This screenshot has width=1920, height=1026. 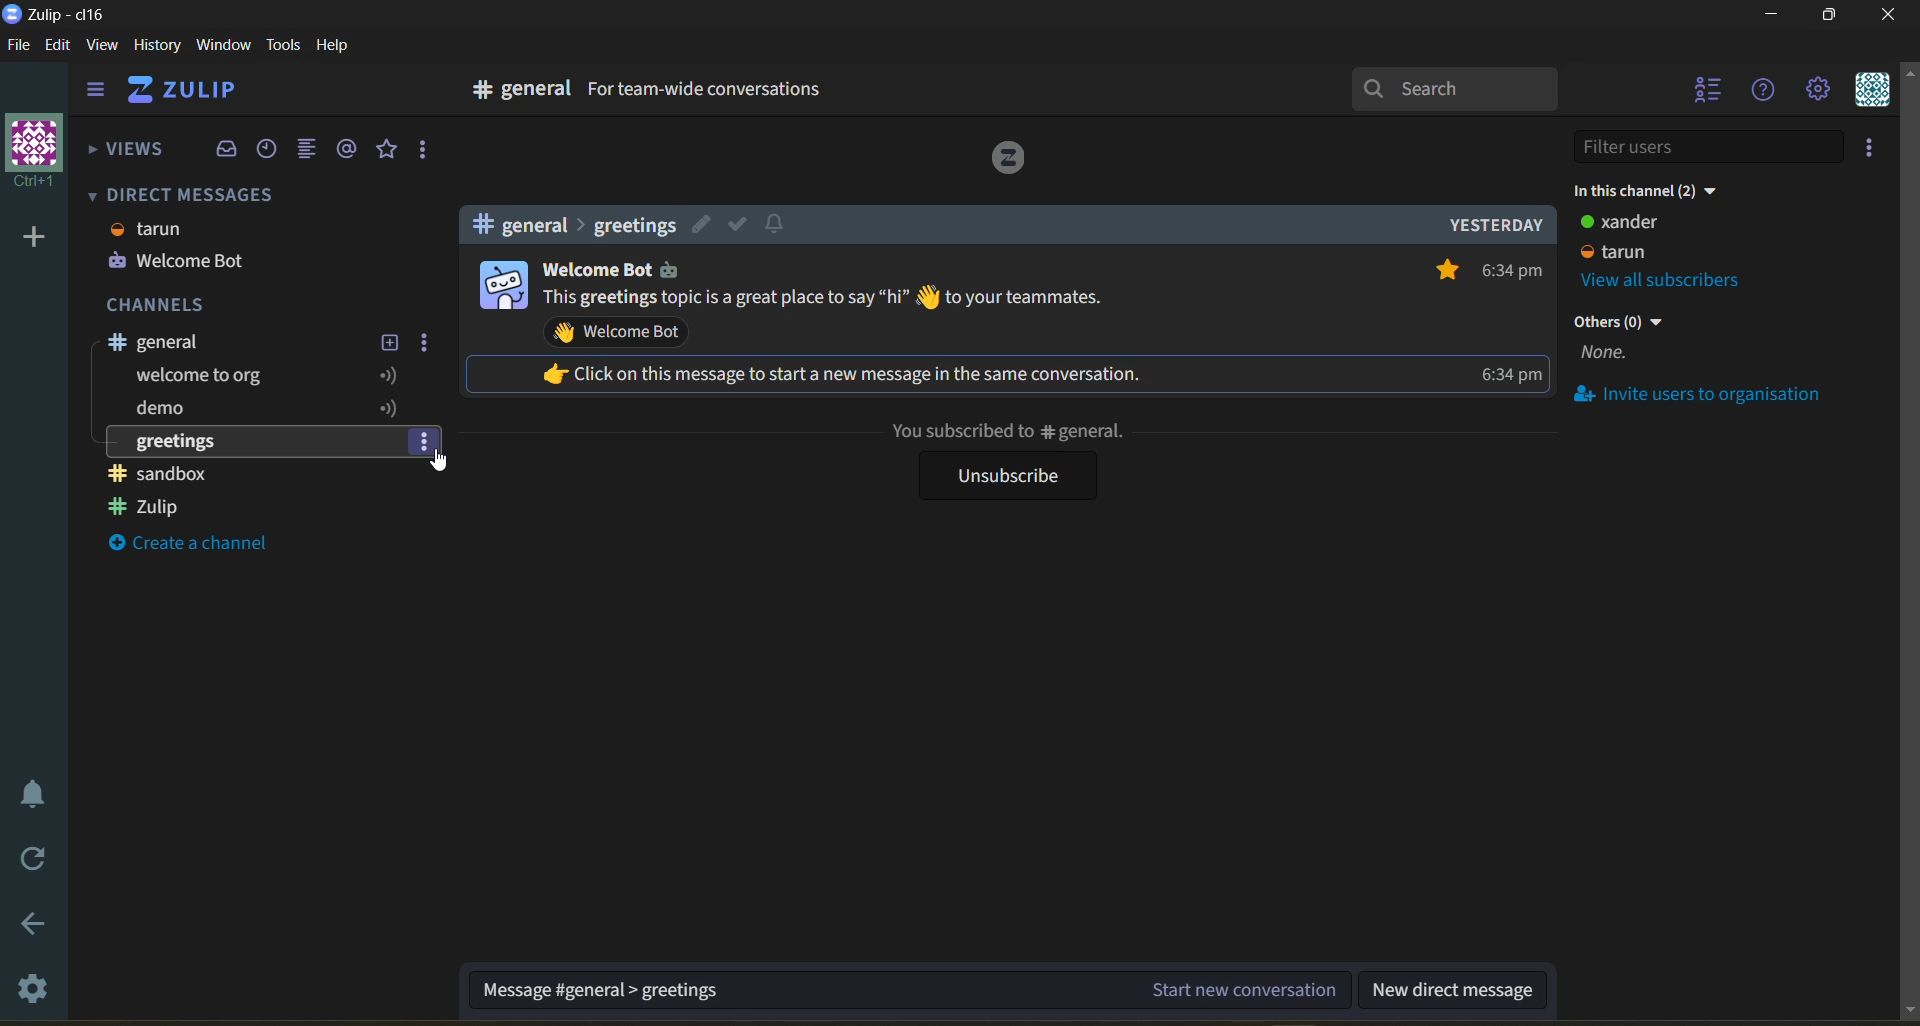 I want to click on combined feed, so click(x=307, y=149).